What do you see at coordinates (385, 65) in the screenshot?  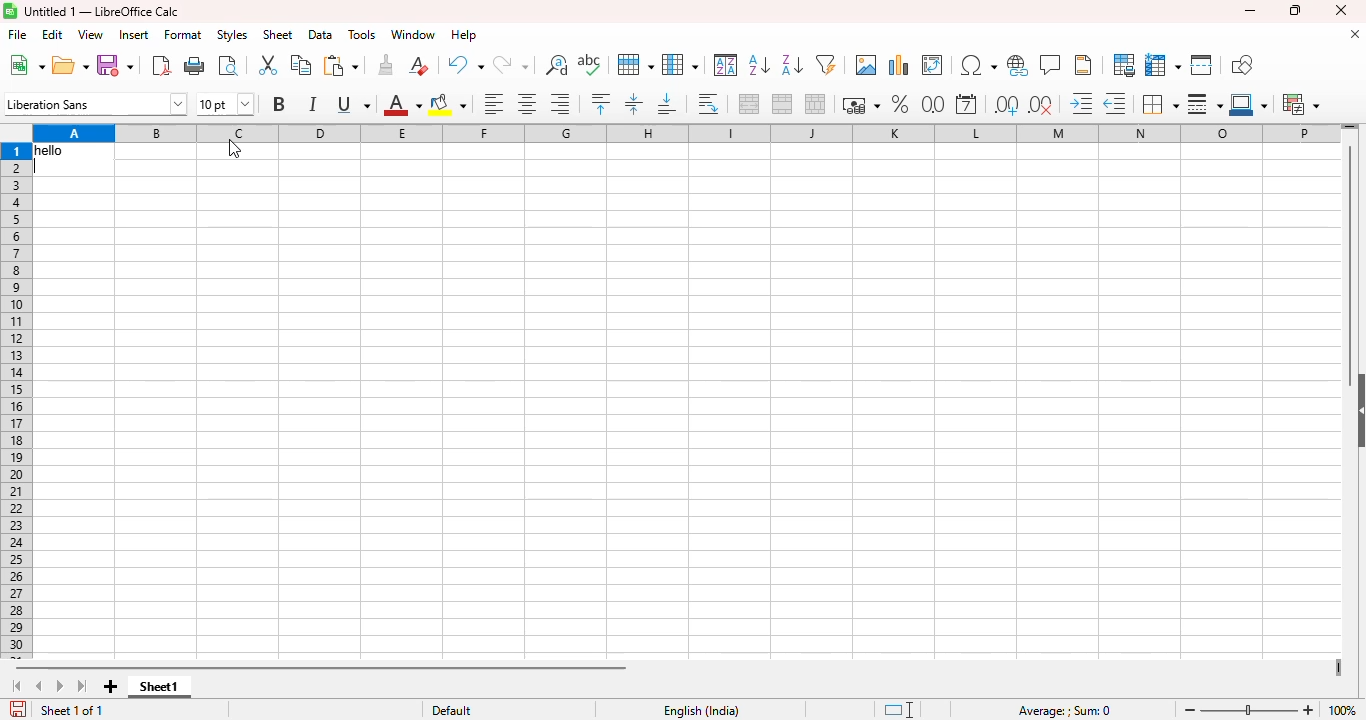 I see `clone formatting` at bounding box center [385, 65].